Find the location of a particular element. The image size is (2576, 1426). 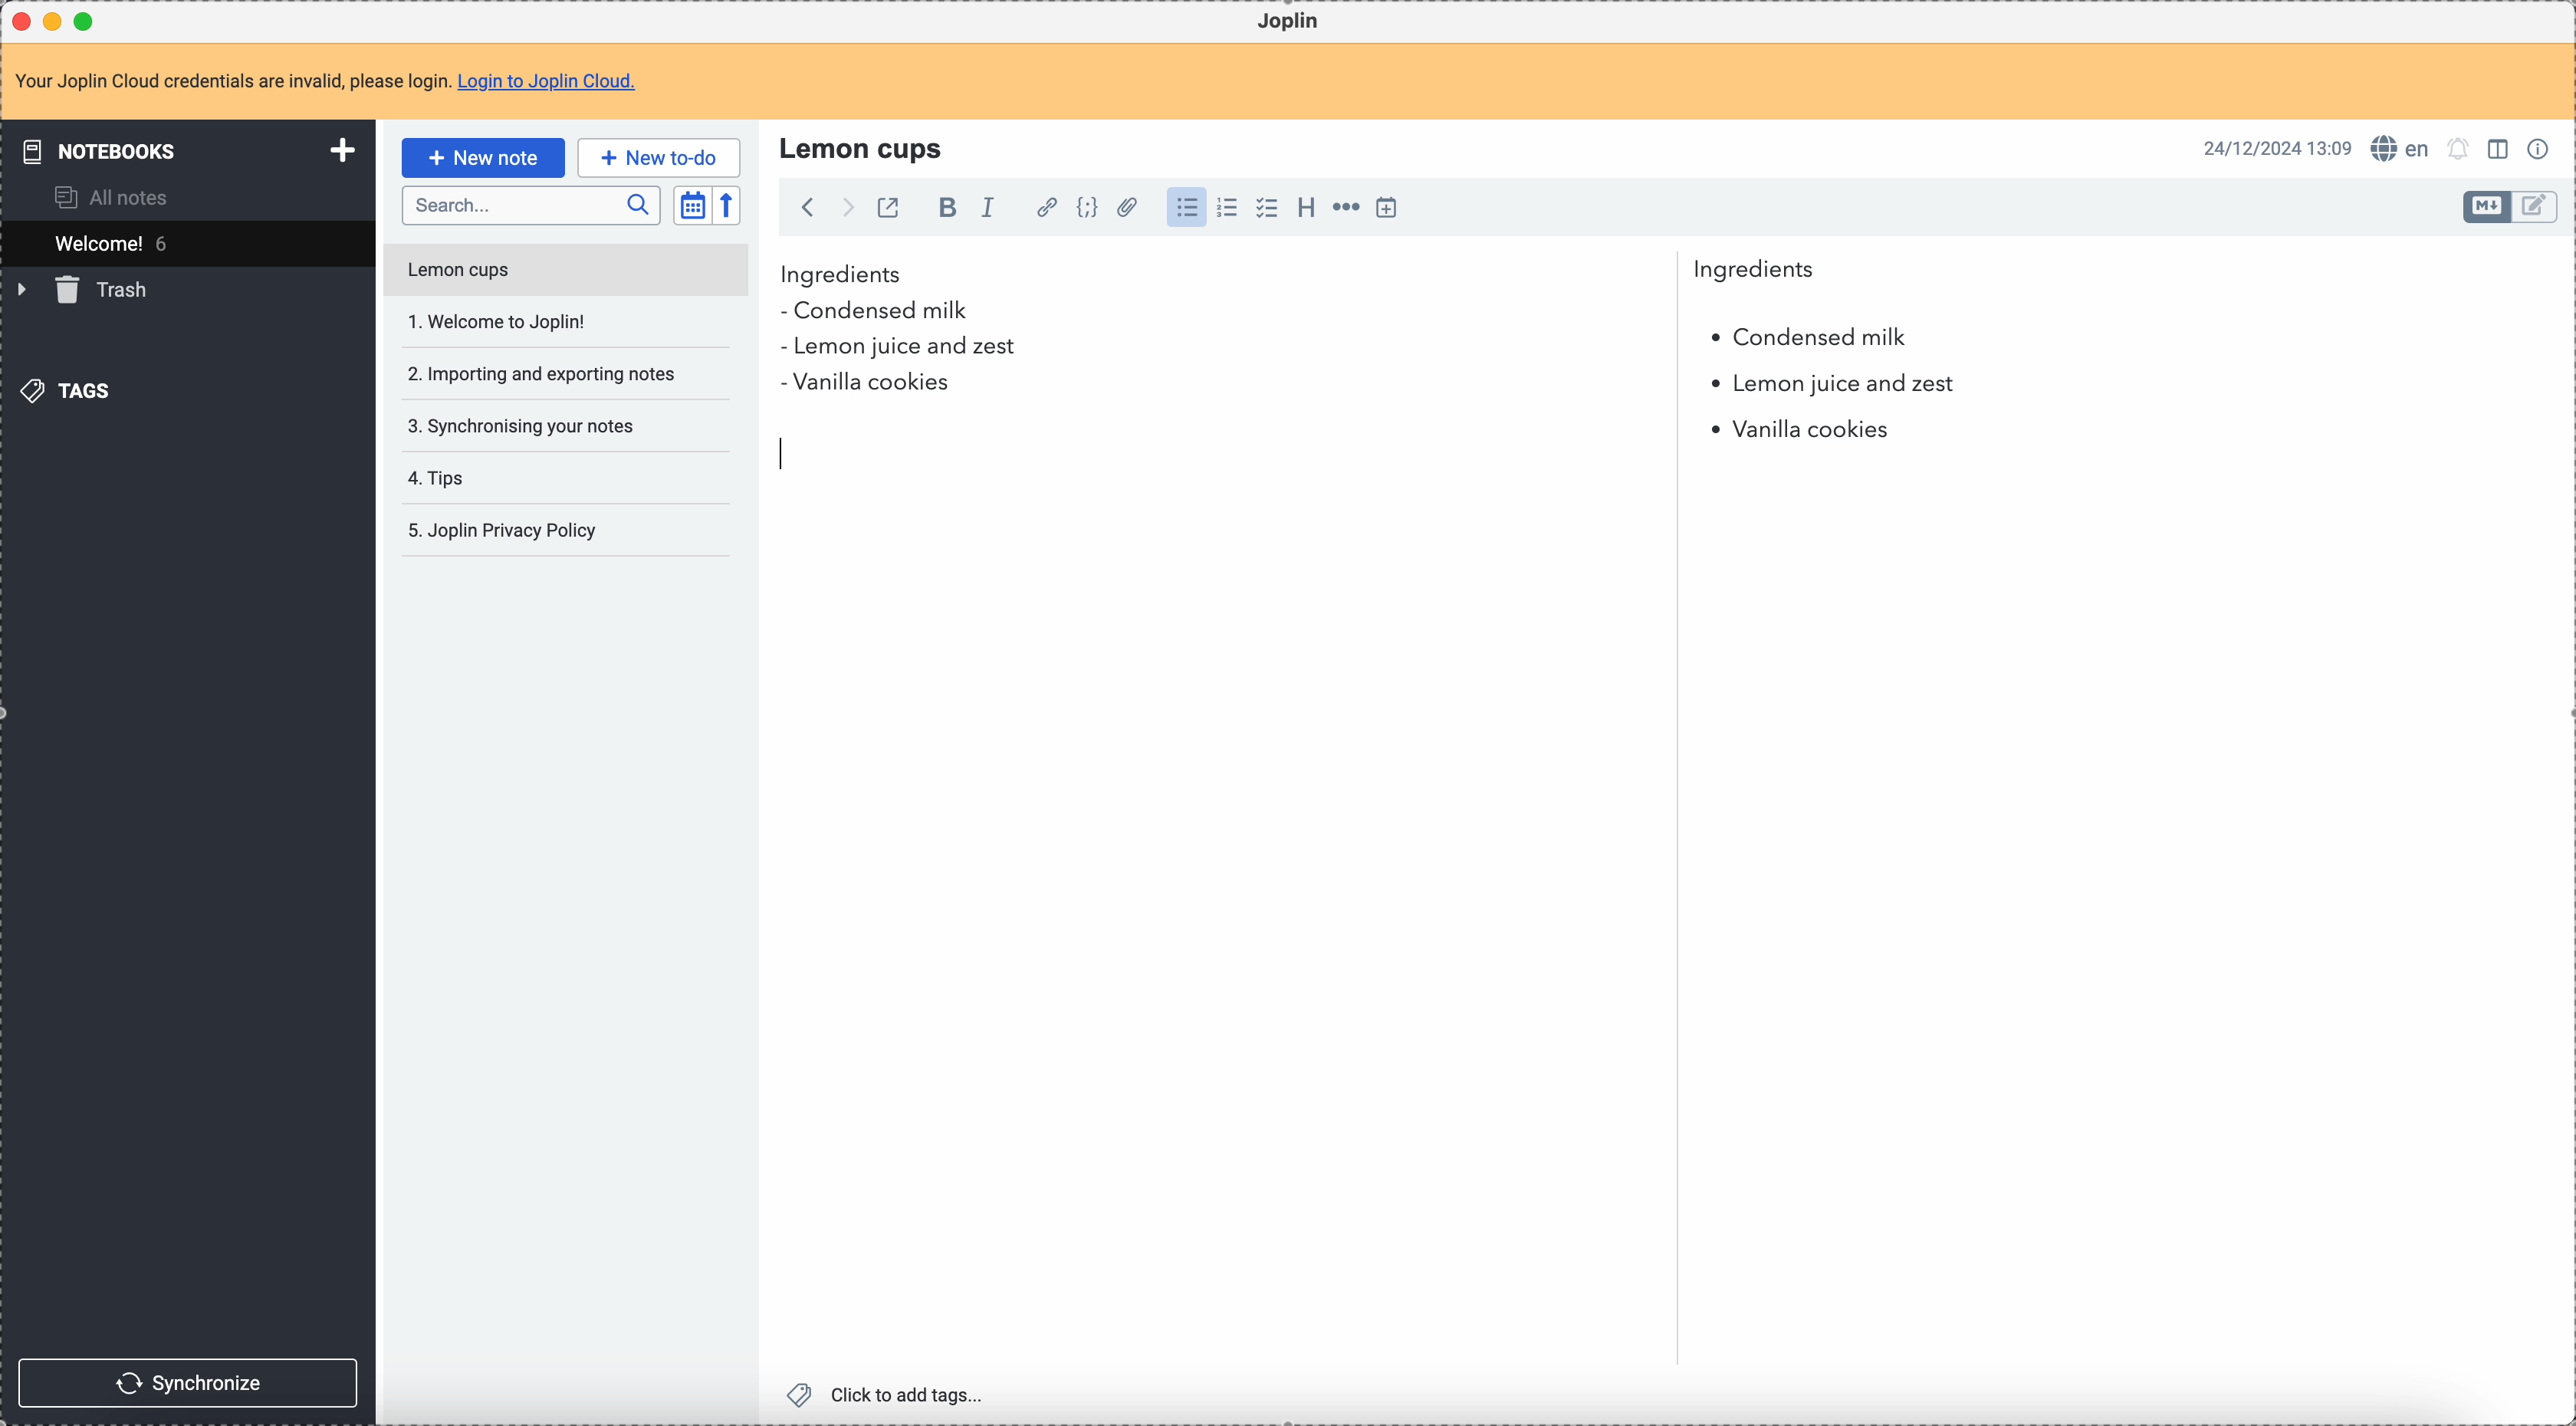

toggle sort order field is located at coordinates (692, 206).